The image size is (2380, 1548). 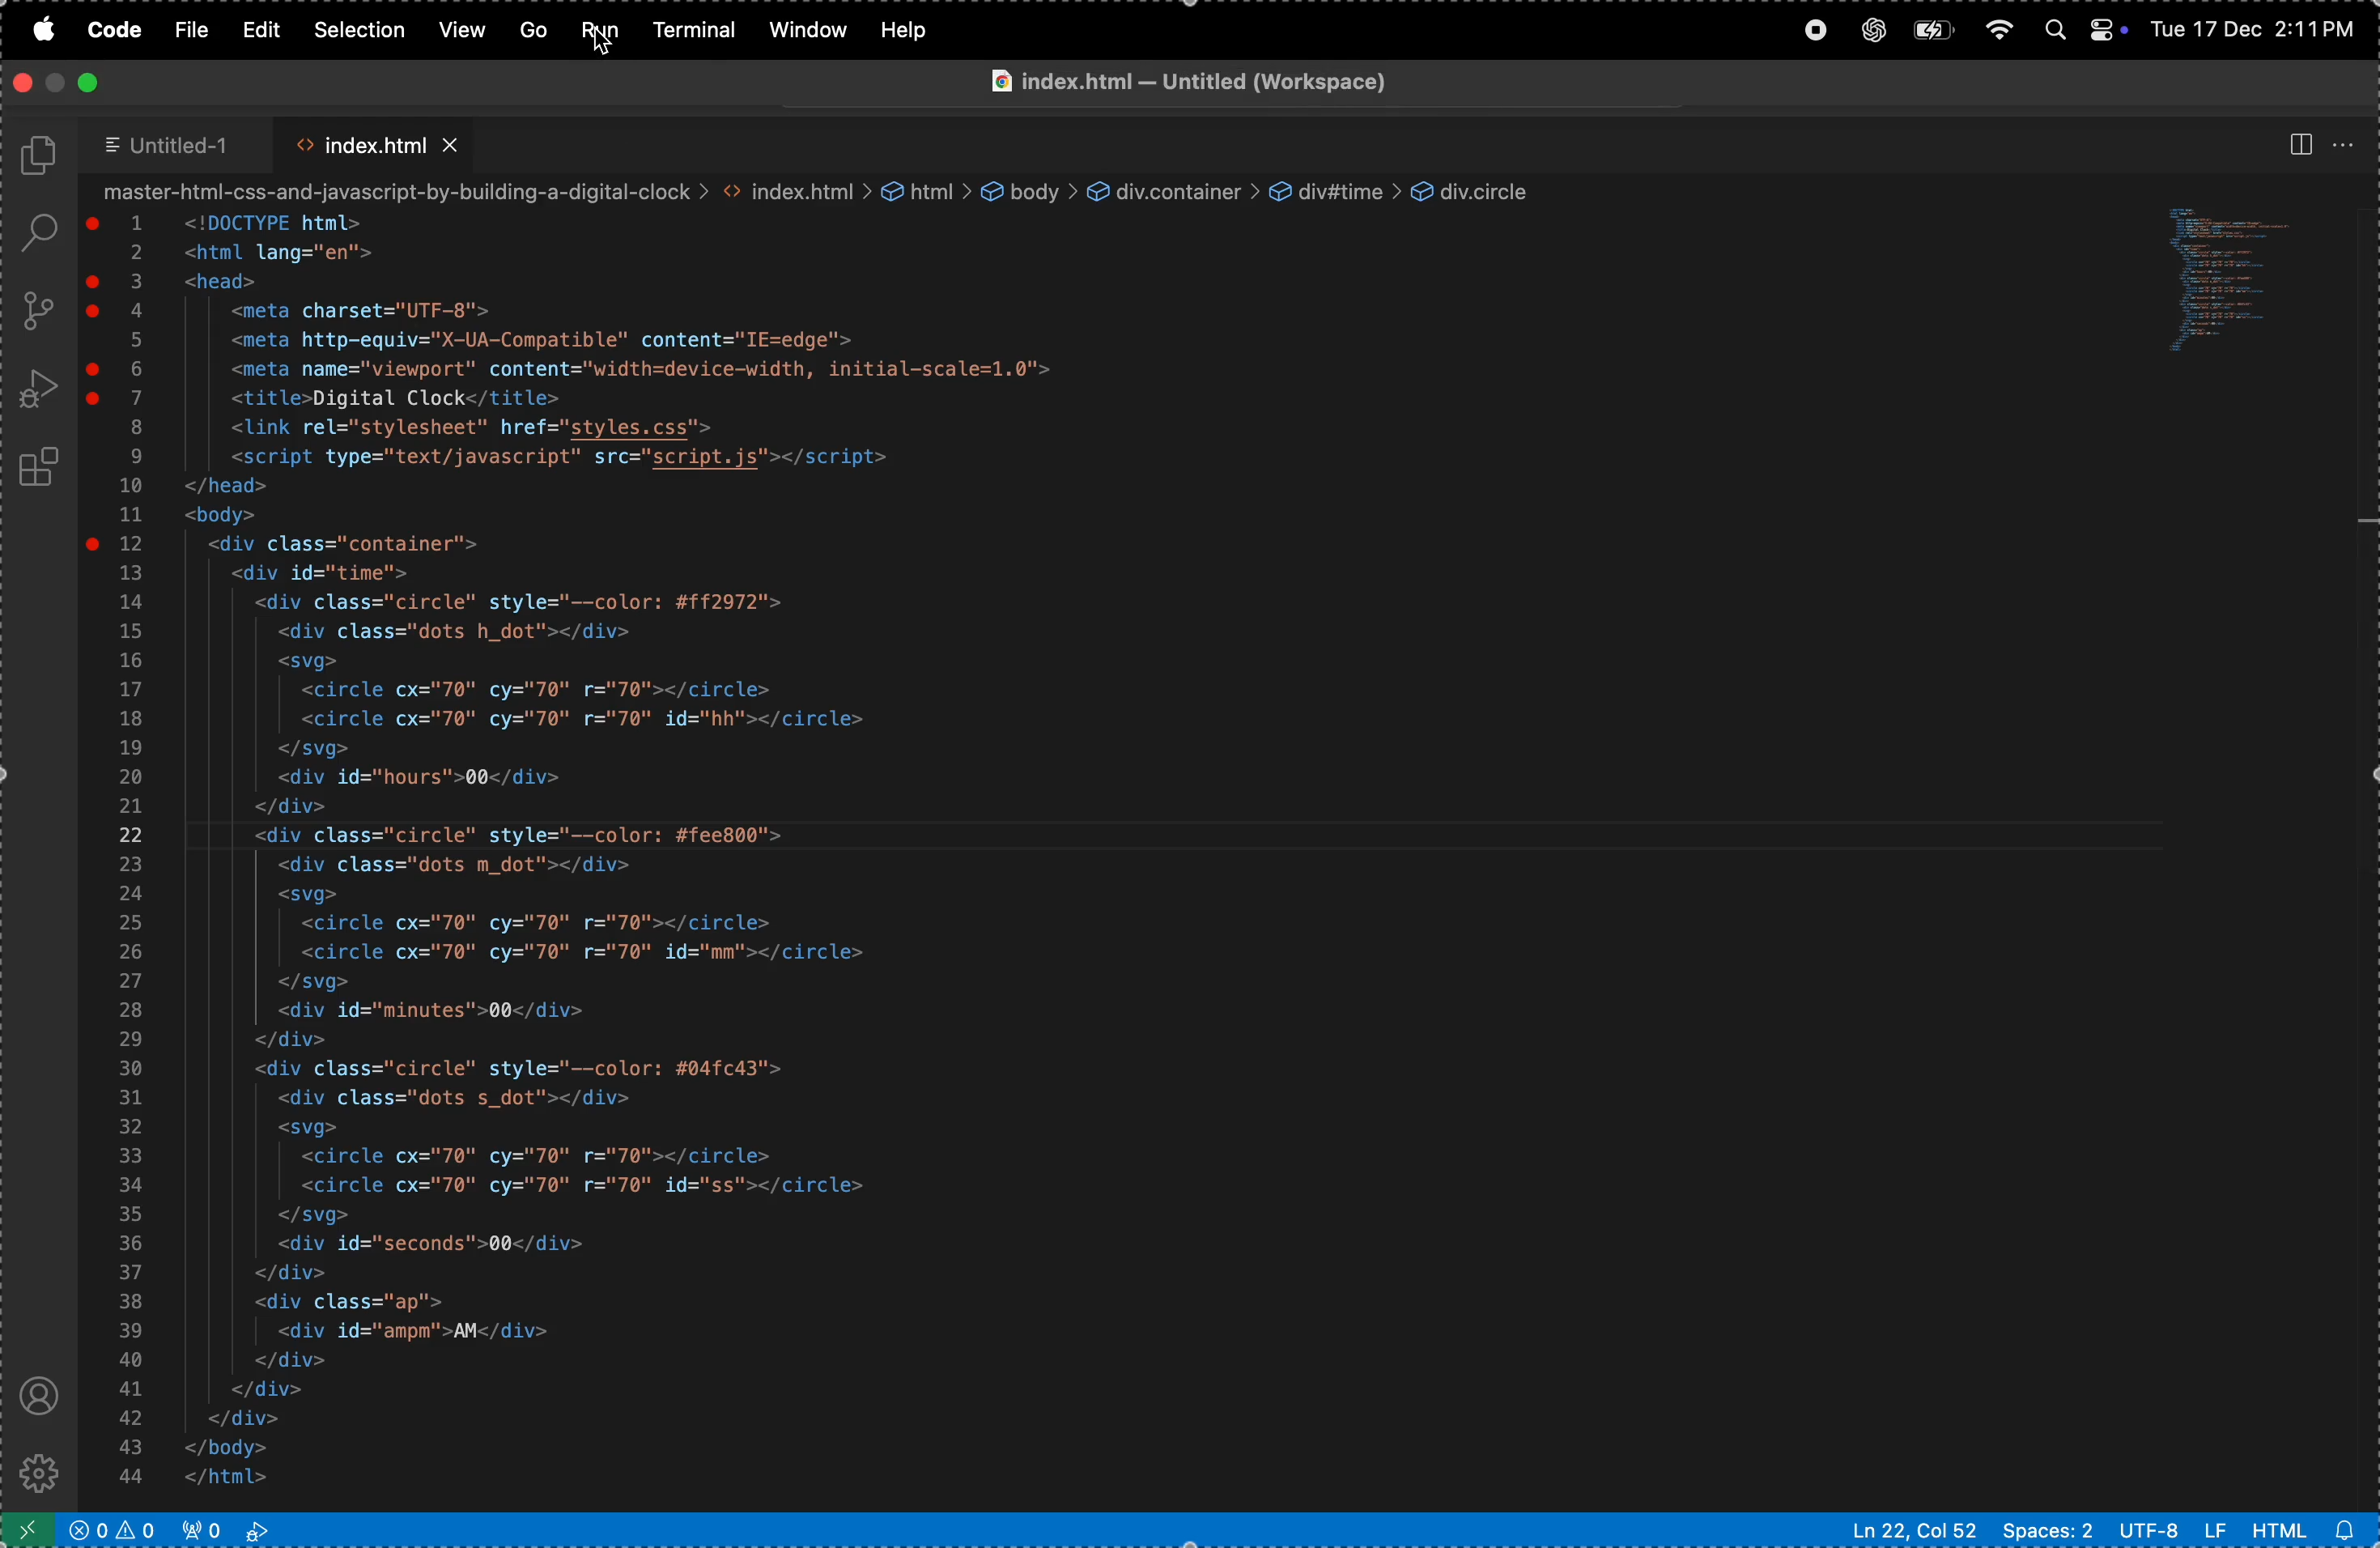 What do you see at coordinates (176, 145) in the screenshot?
I see `untitled 1` at bounding box center [176, 145].